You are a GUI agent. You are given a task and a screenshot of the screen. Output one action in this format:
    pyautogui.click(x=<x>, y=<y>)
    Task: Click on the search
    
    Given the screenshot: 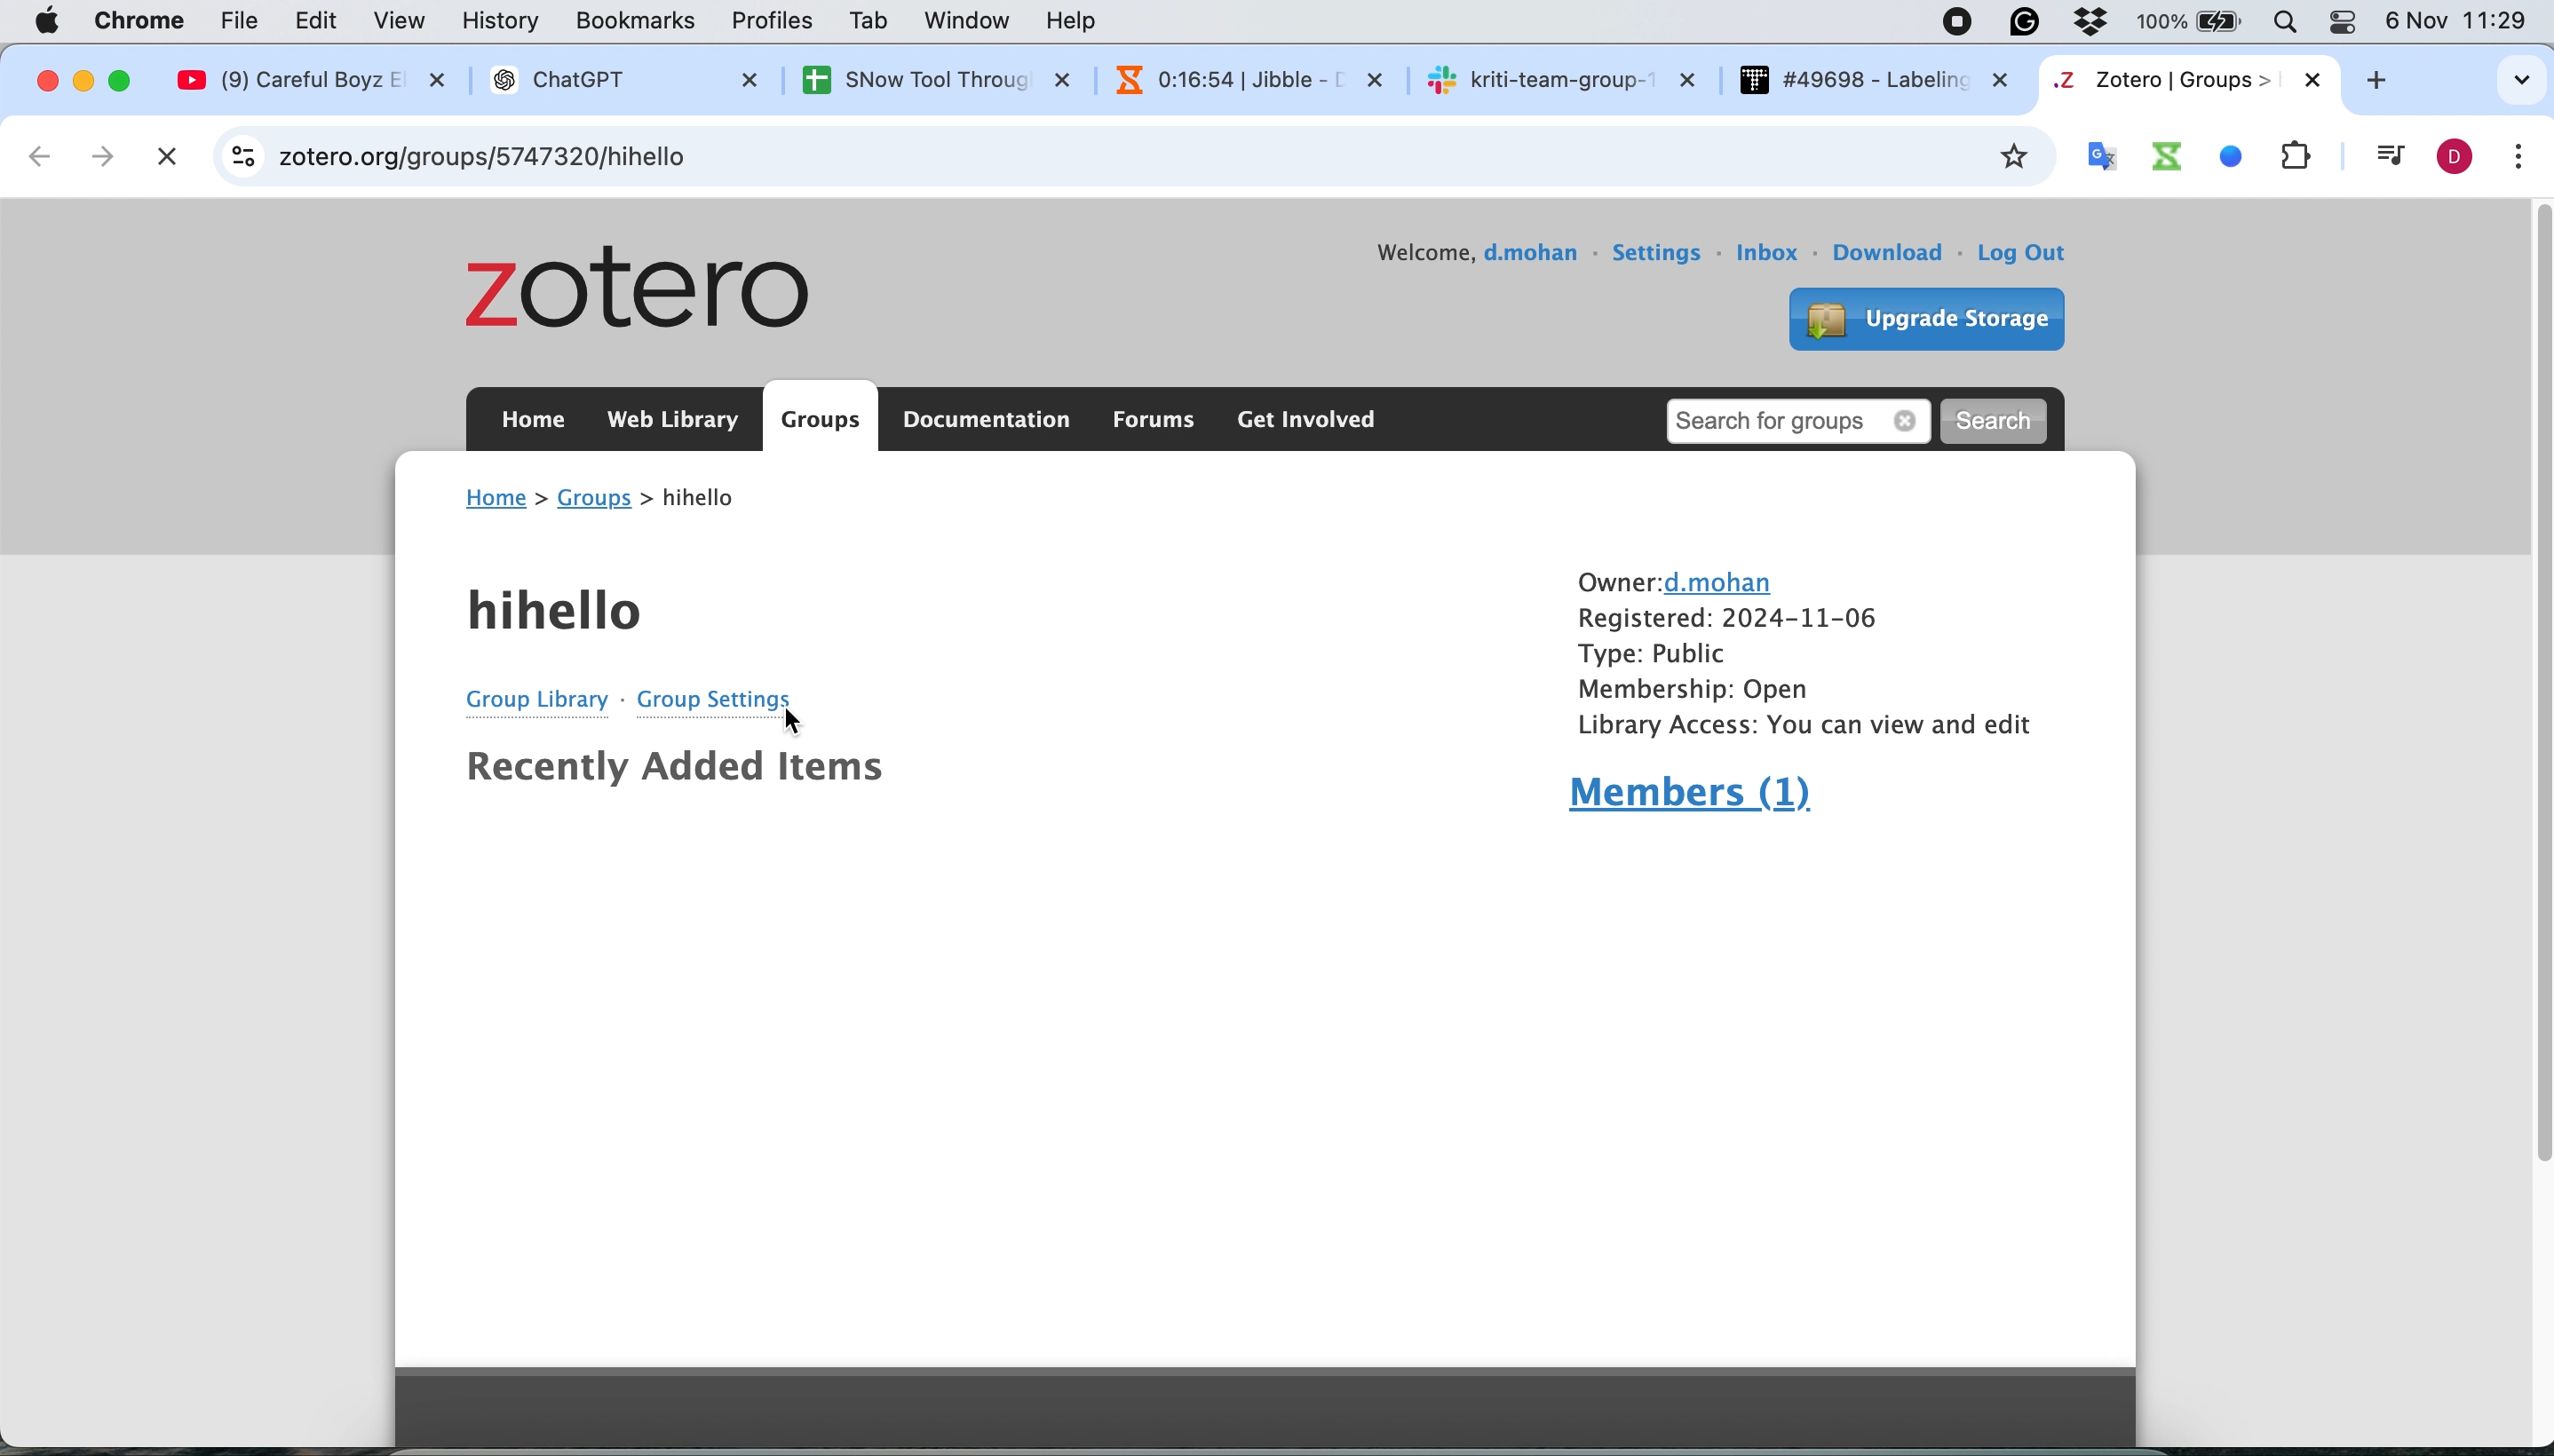 What is the action you would take?
    pyautogui.click(x=2001, y=419)
    